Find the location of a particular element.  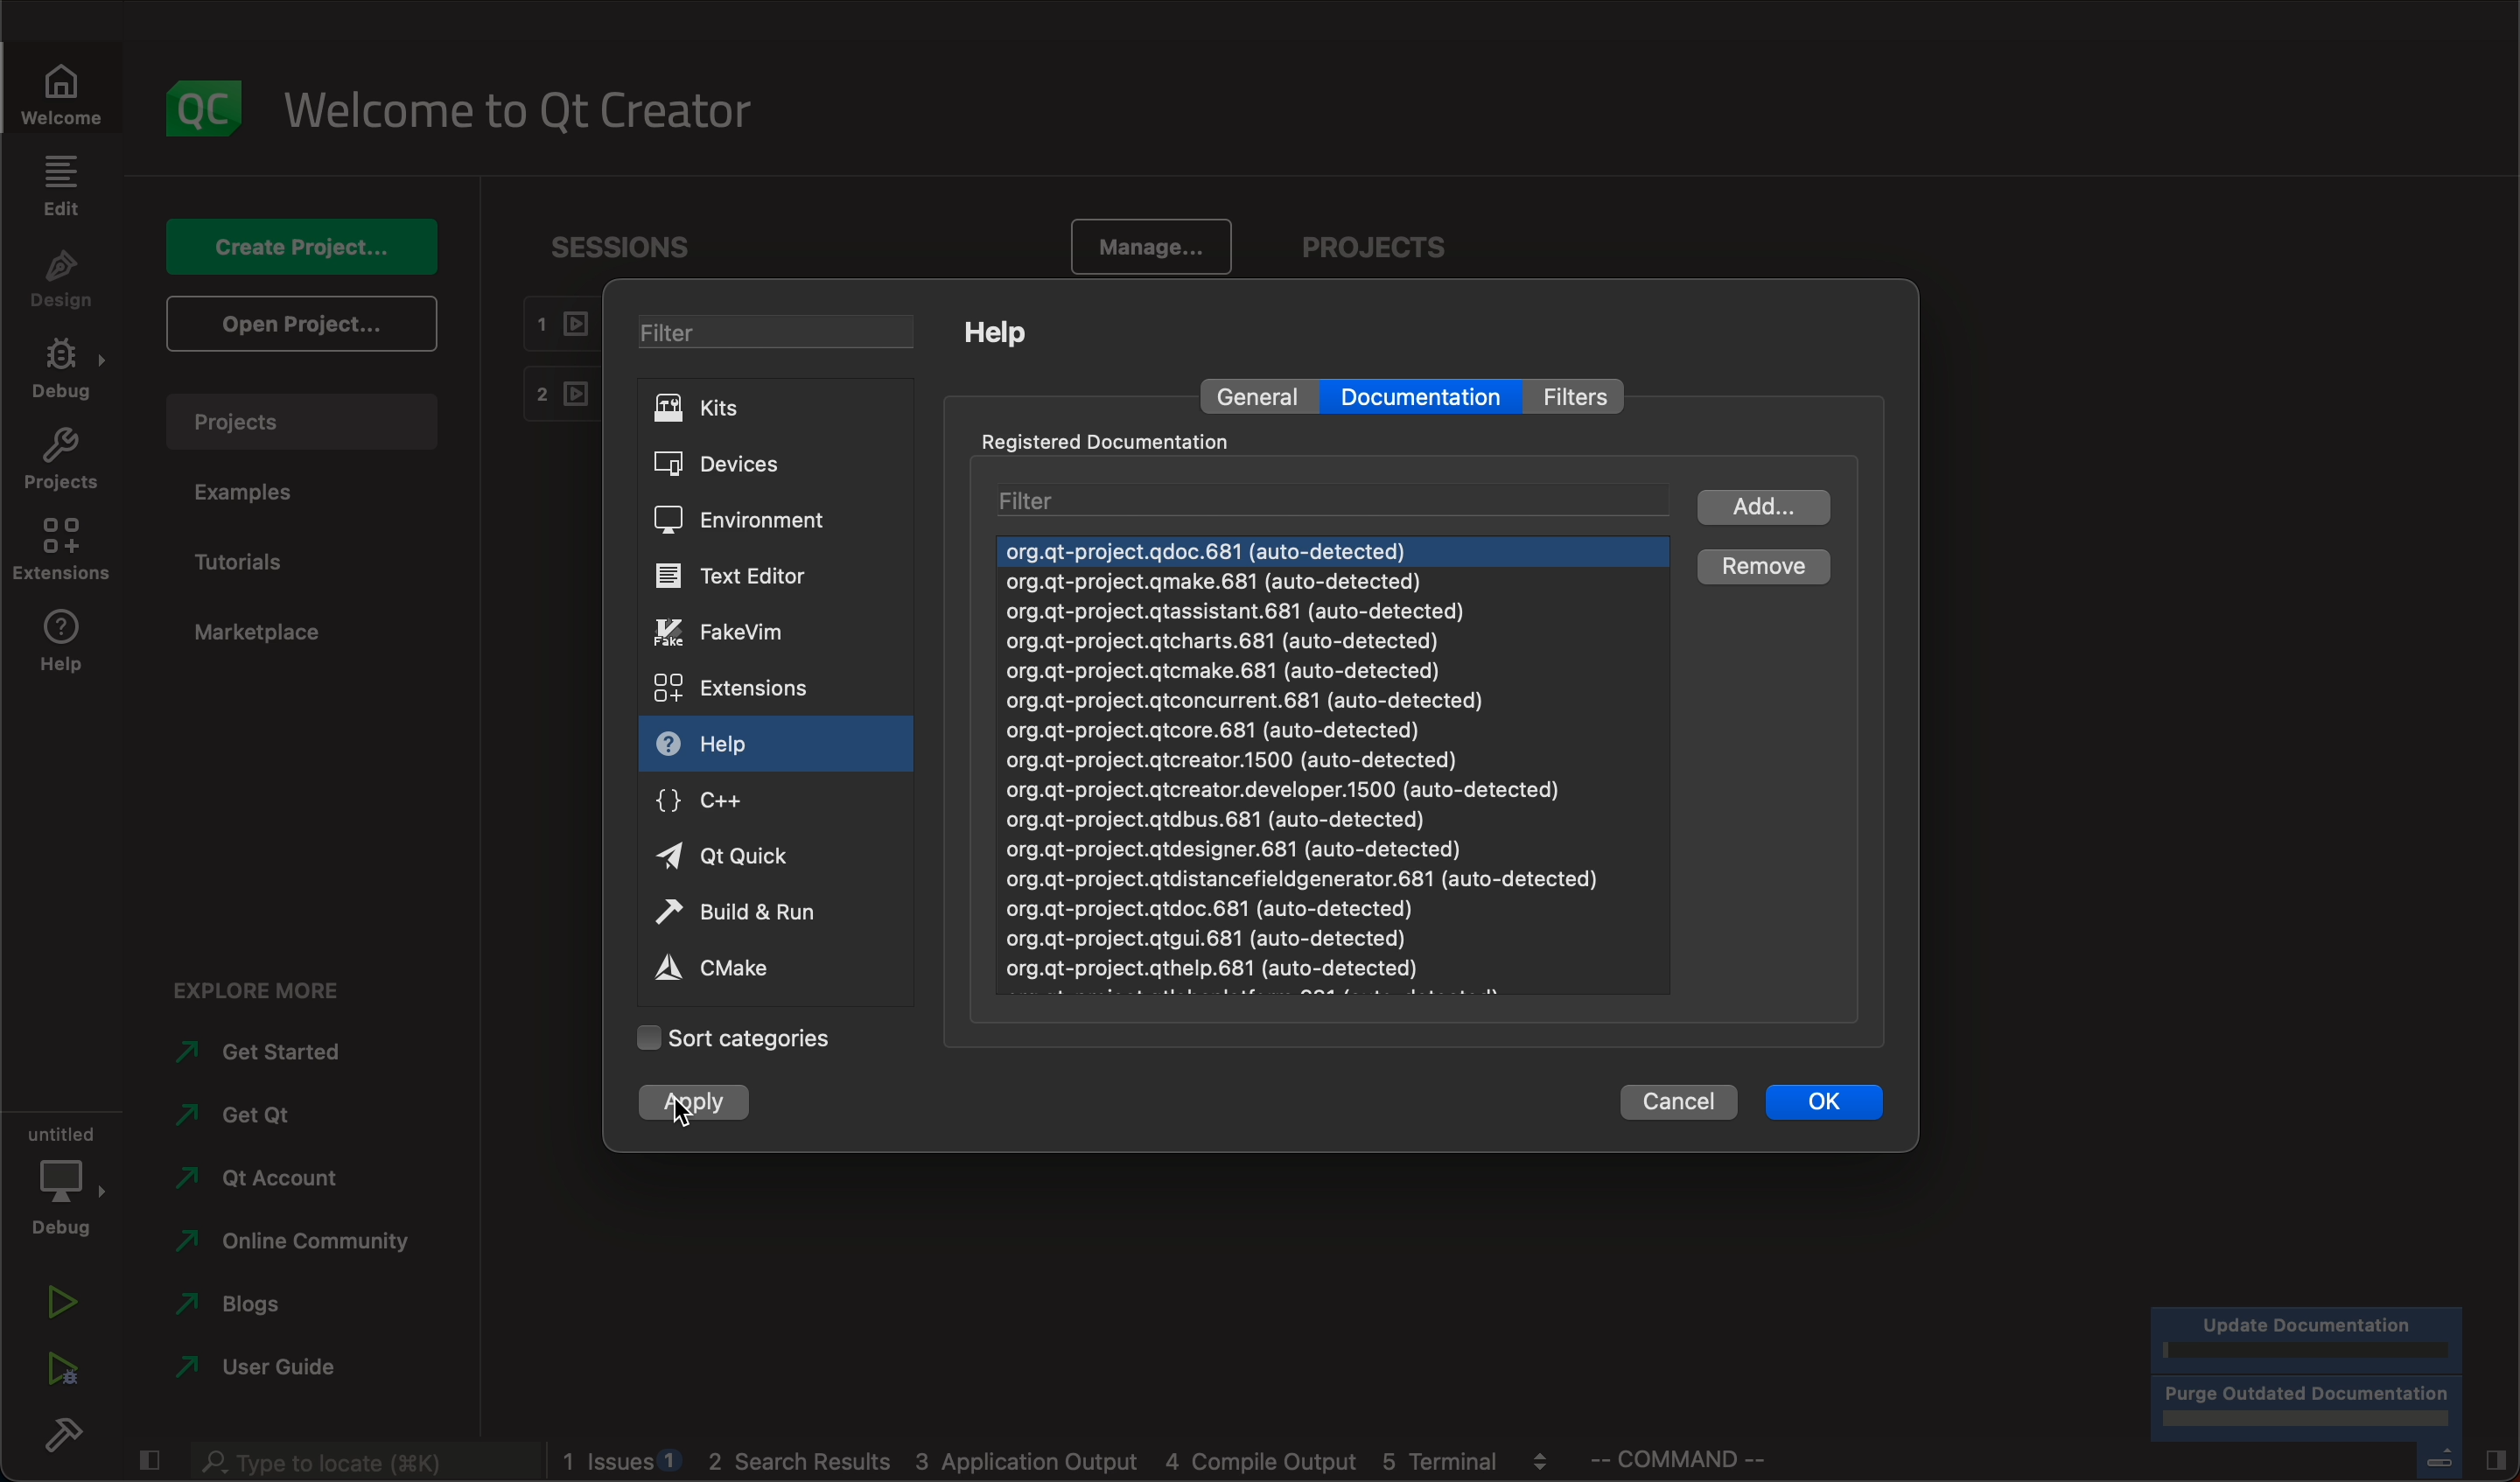

close slide bar is located at coordinates (155, 1458).